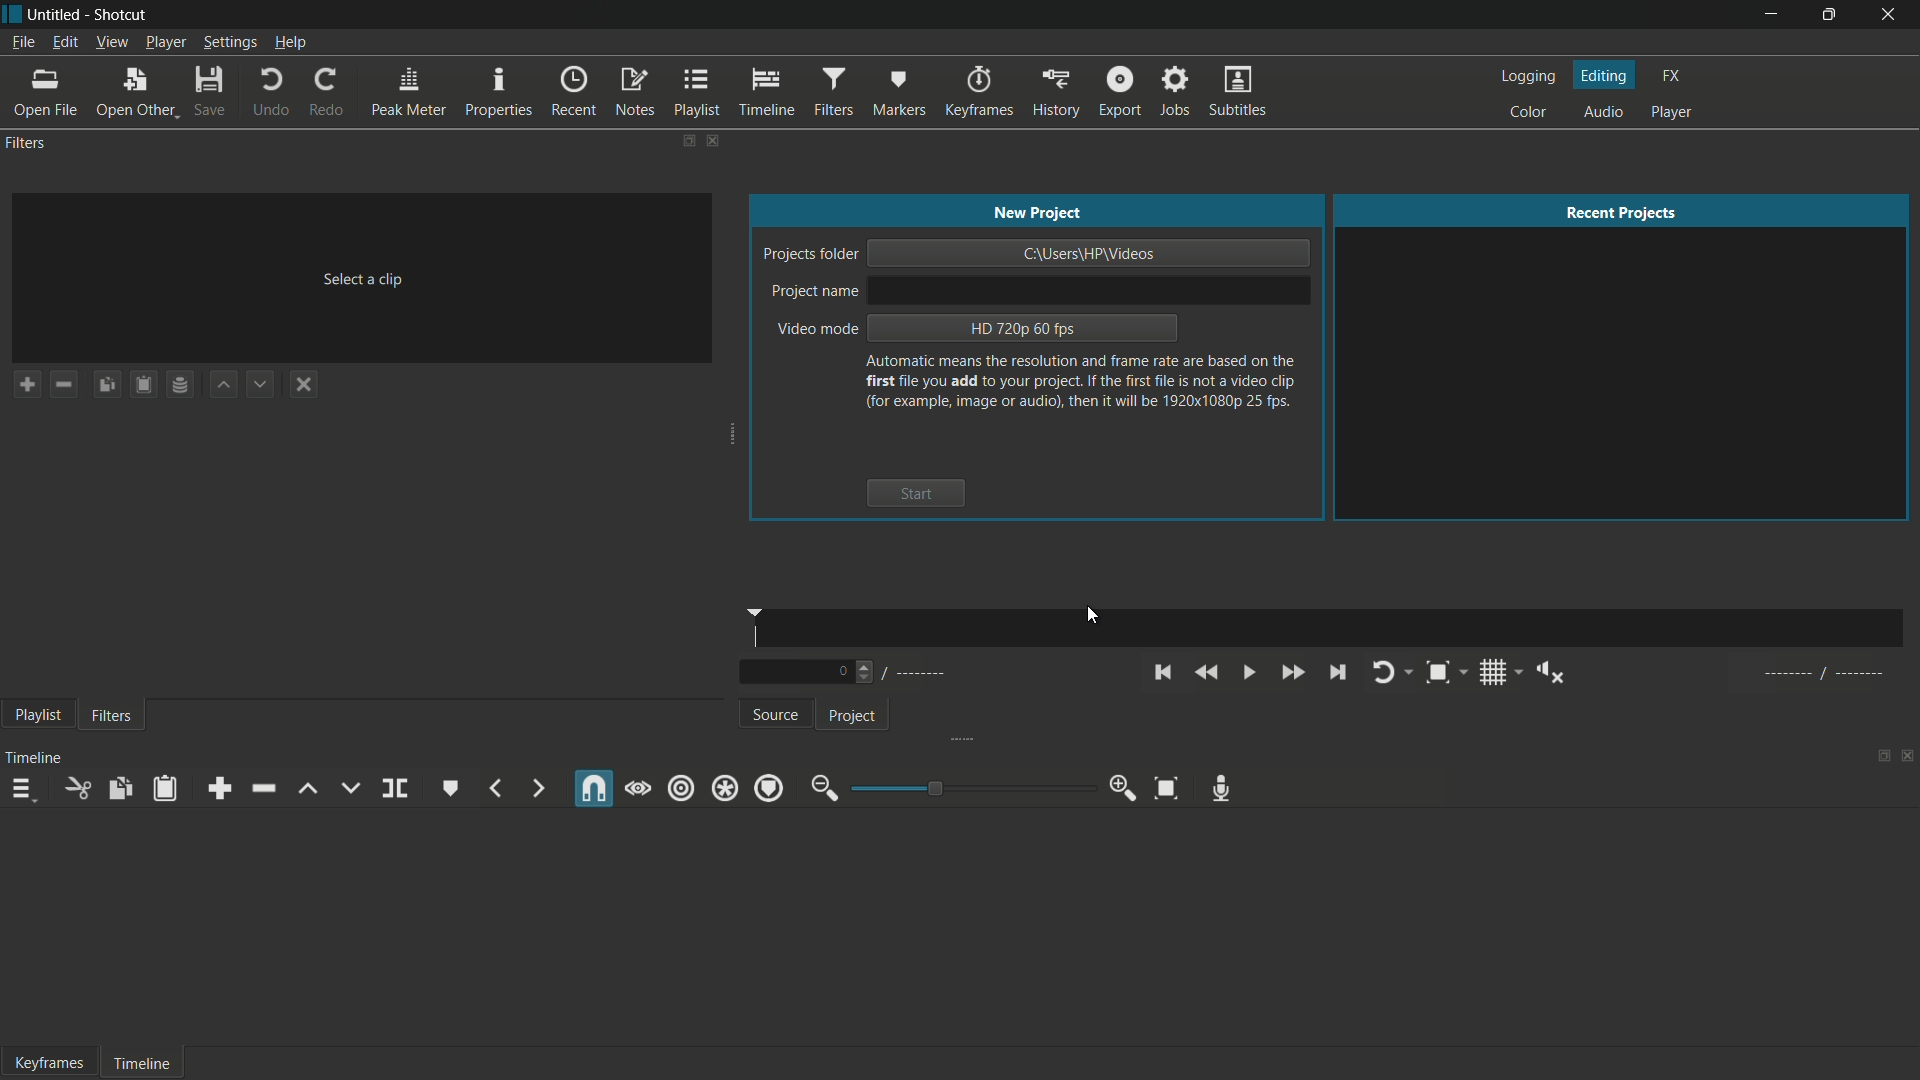 The height and width of the screenshot is (1080, 1920). What do you see at coordinates (397, 789) in the screenshot?
I see `split at playhead` at bounding box center [397, 789].